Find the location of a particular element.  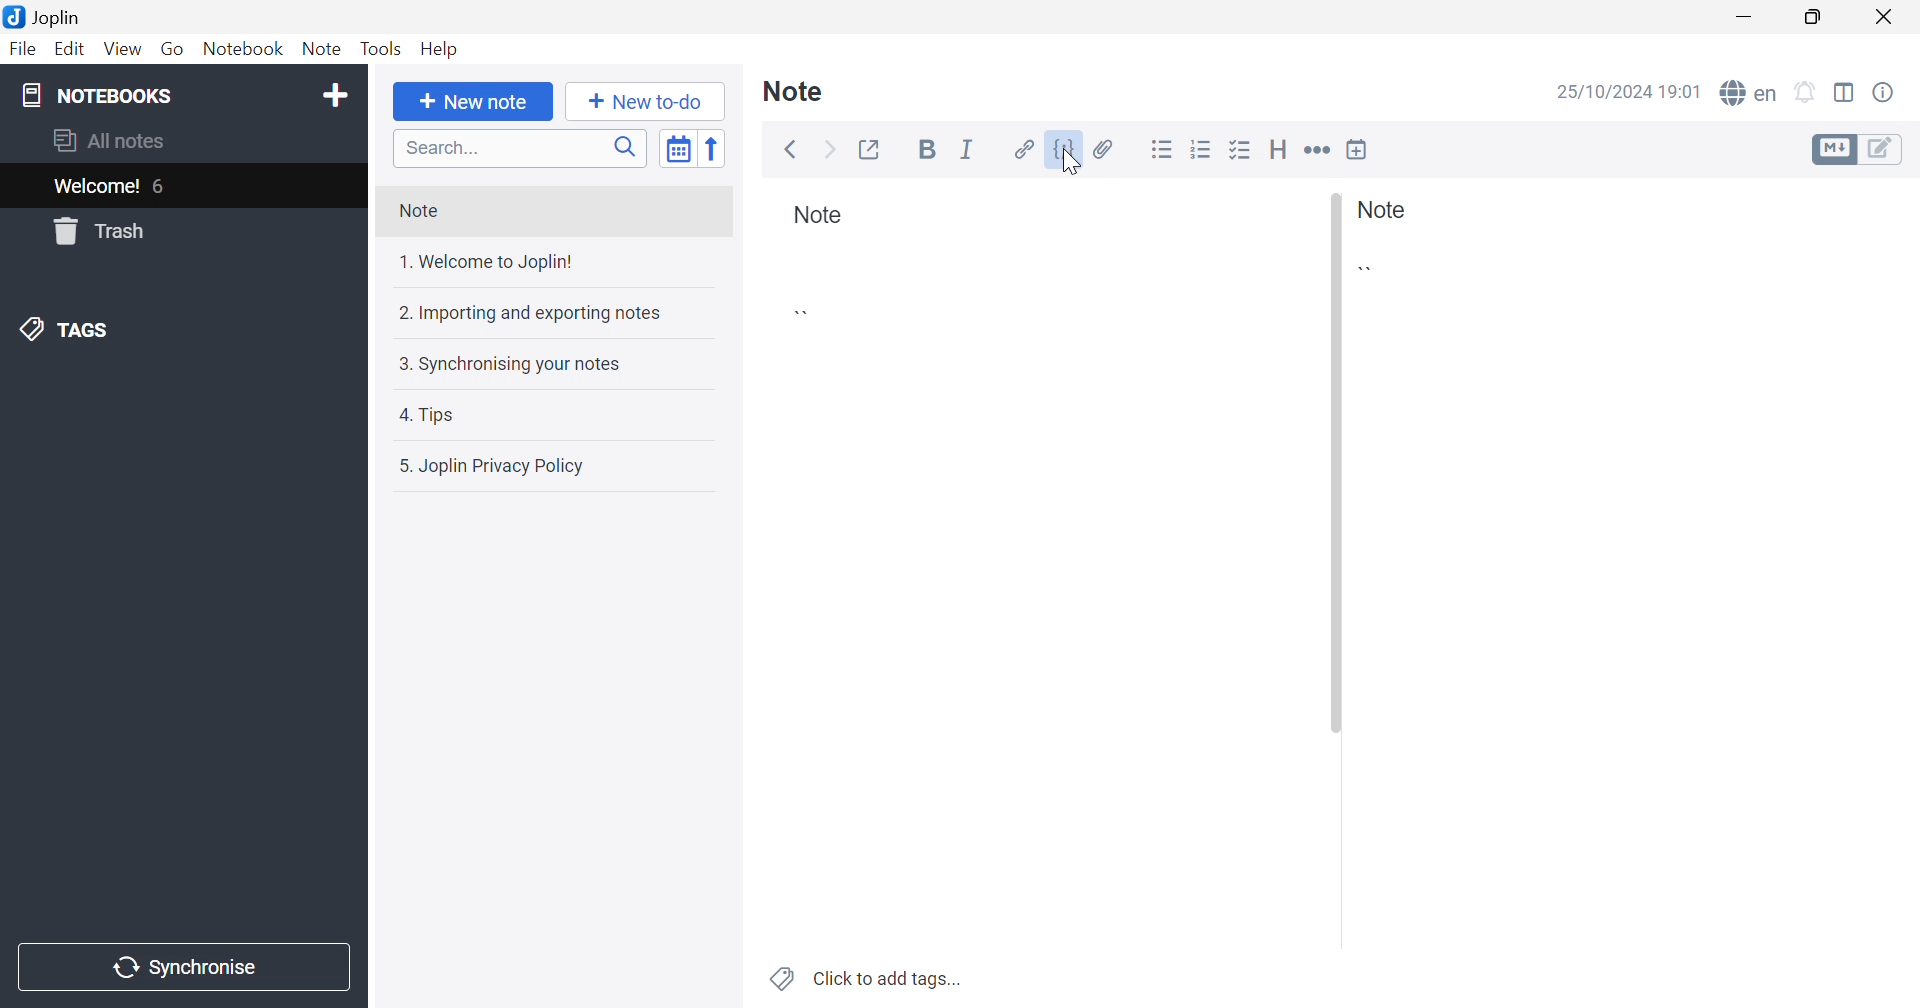

trash is located at coordinates (99, 233).